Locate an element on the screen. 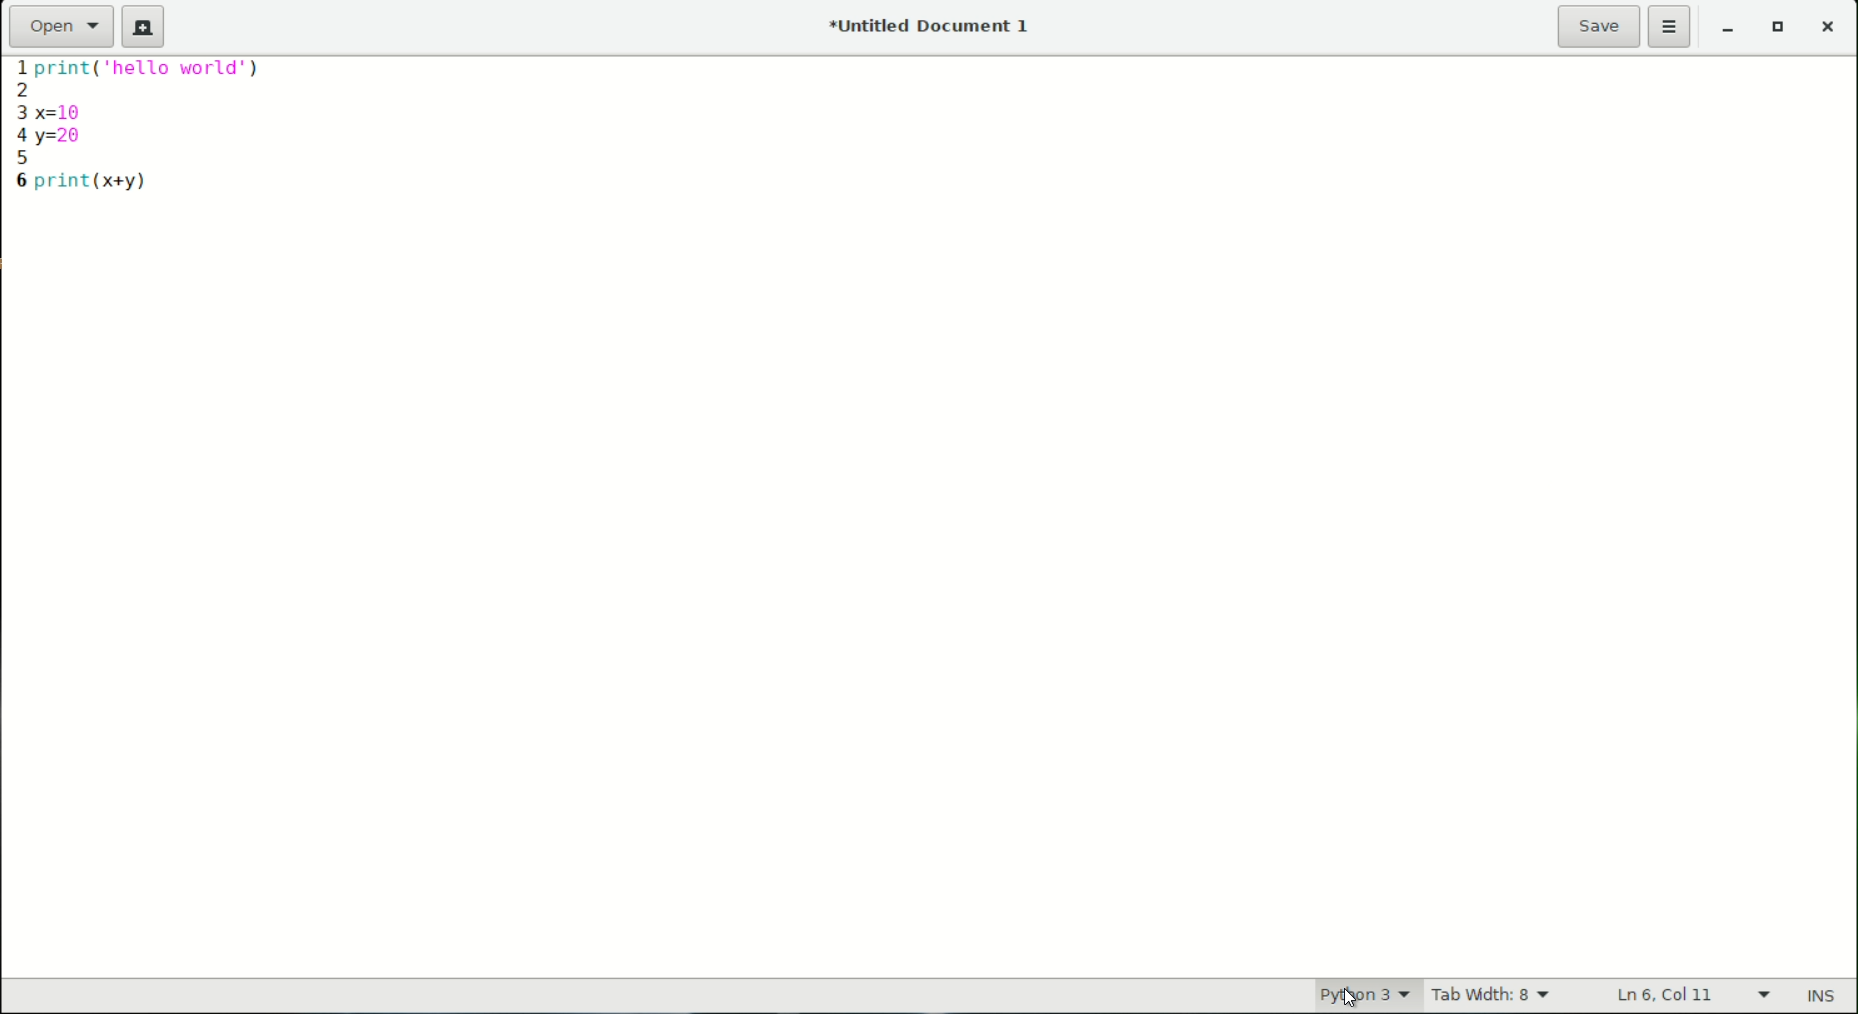 The image size is (1858, 1014). ins is located at coordinates (1824, 997).